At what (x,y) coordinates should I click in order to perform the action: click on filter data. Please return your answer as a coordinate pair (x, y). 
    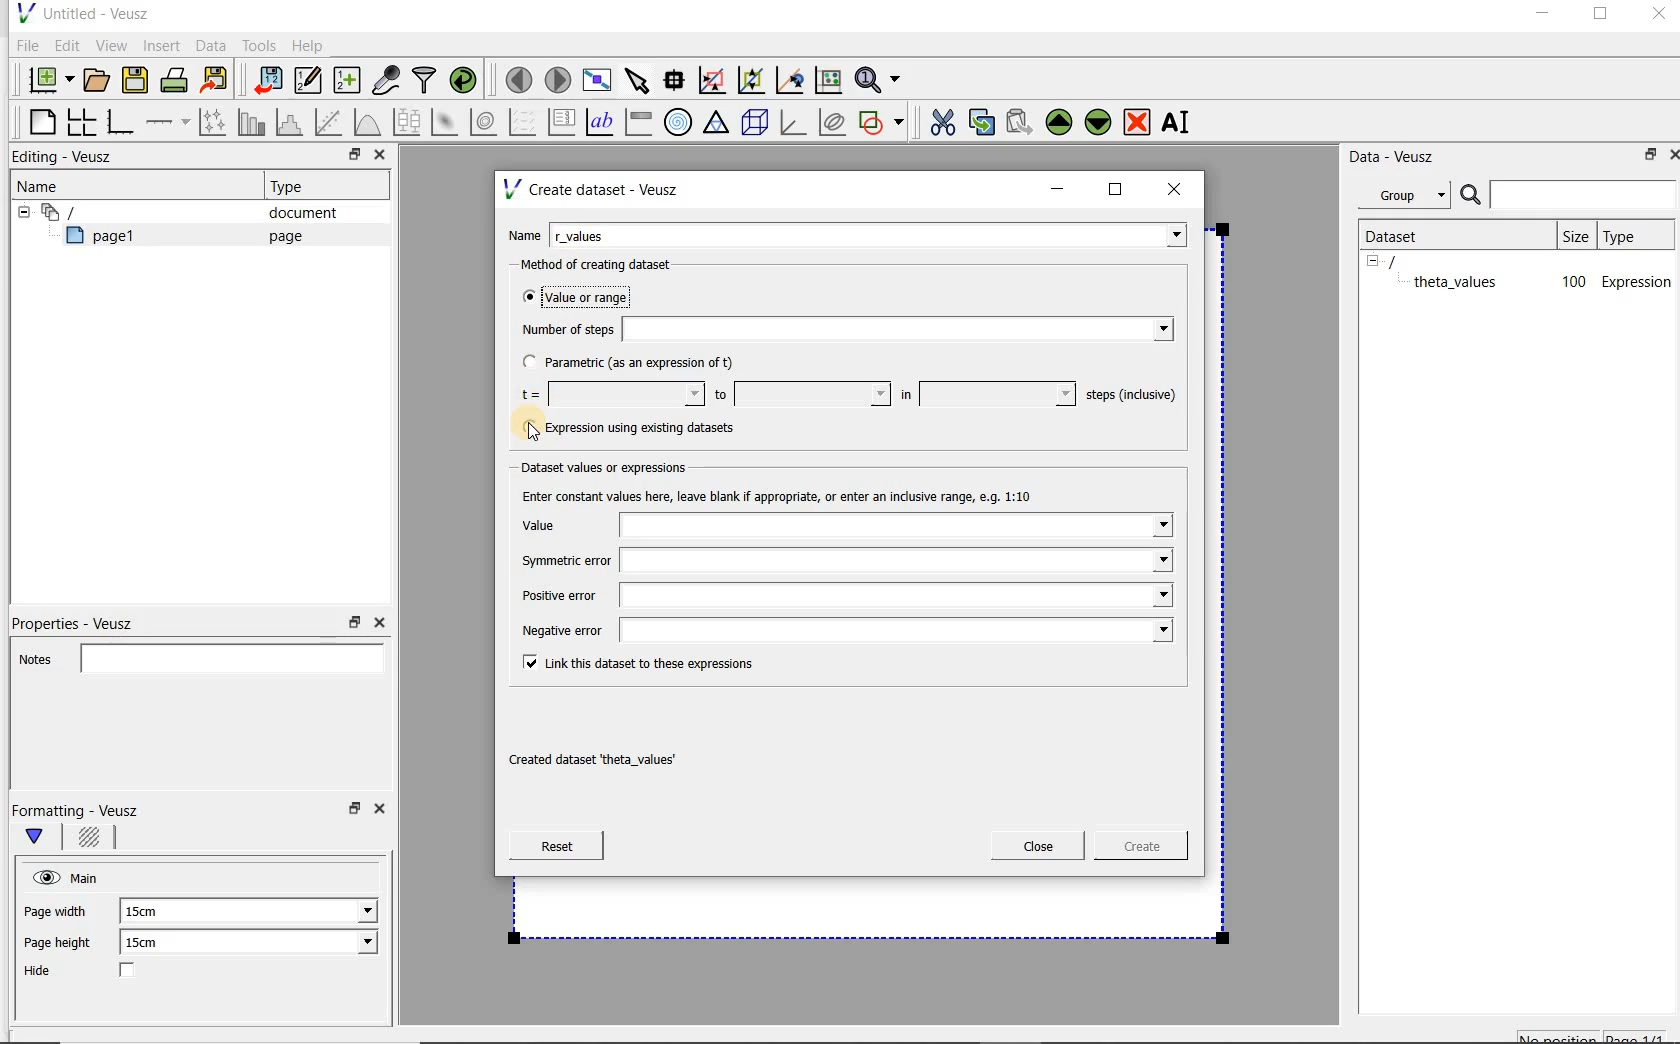
    Looking at the image, I should click on (425, 82).